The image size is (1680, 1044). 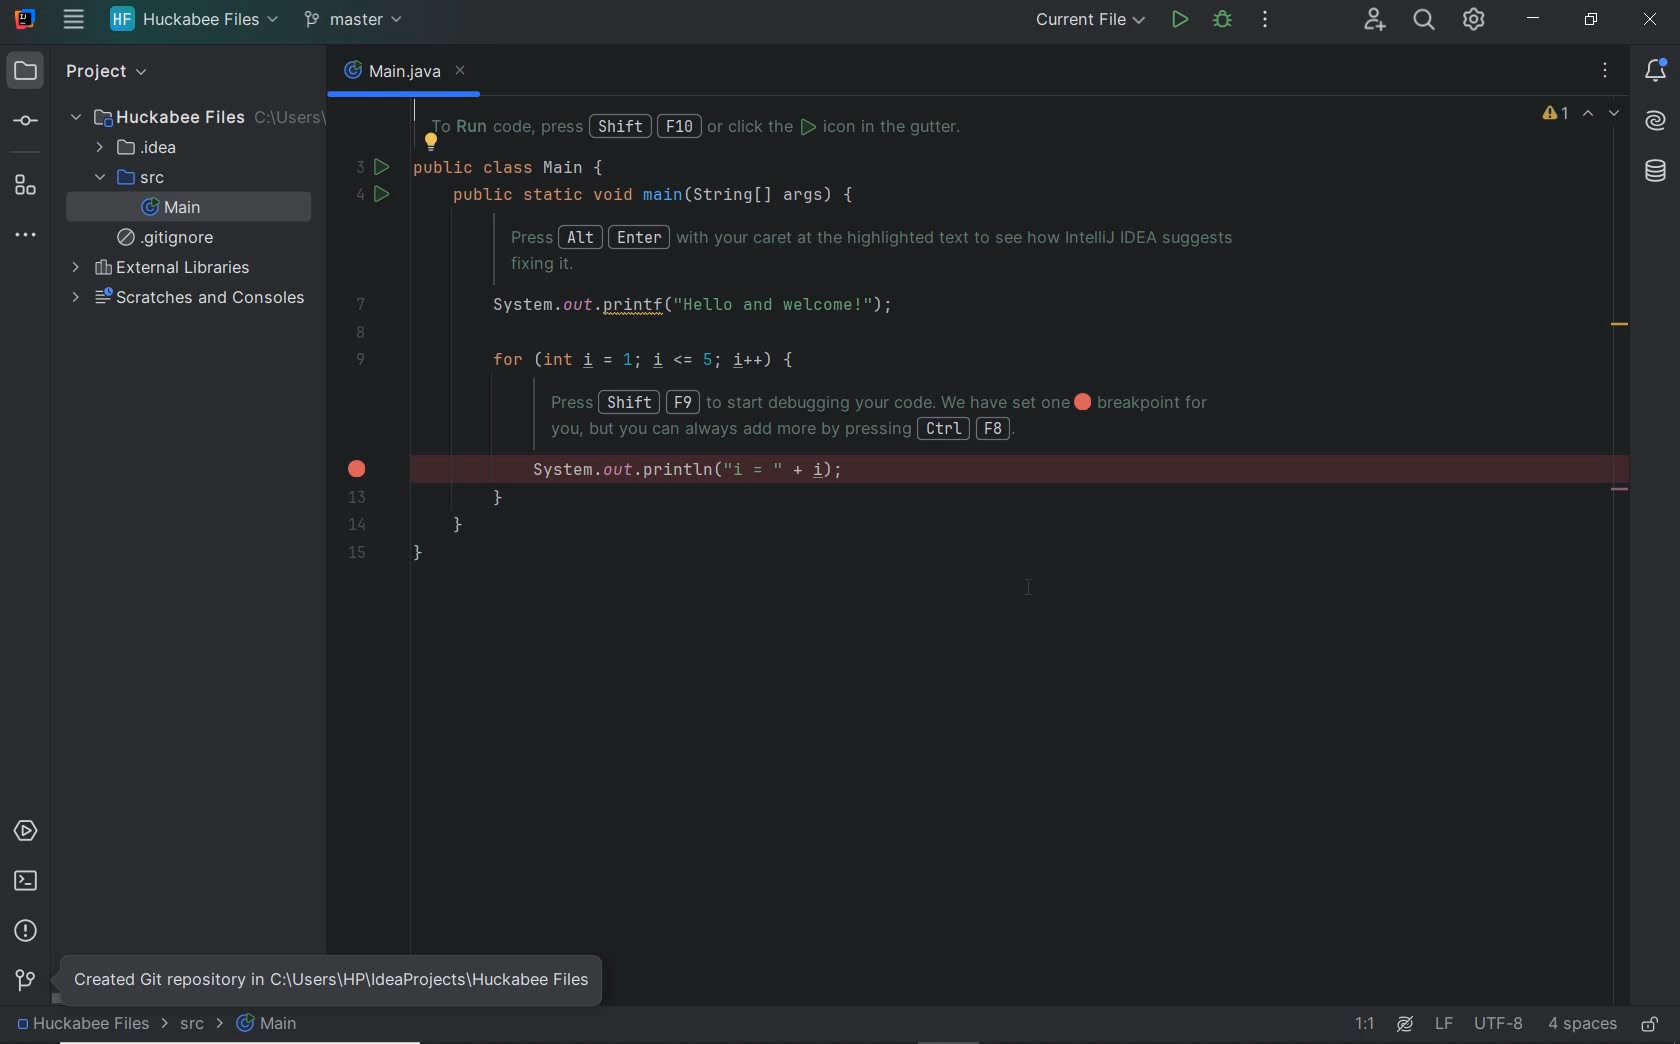 I want to click on notifications, so click(x=1659, y=72).